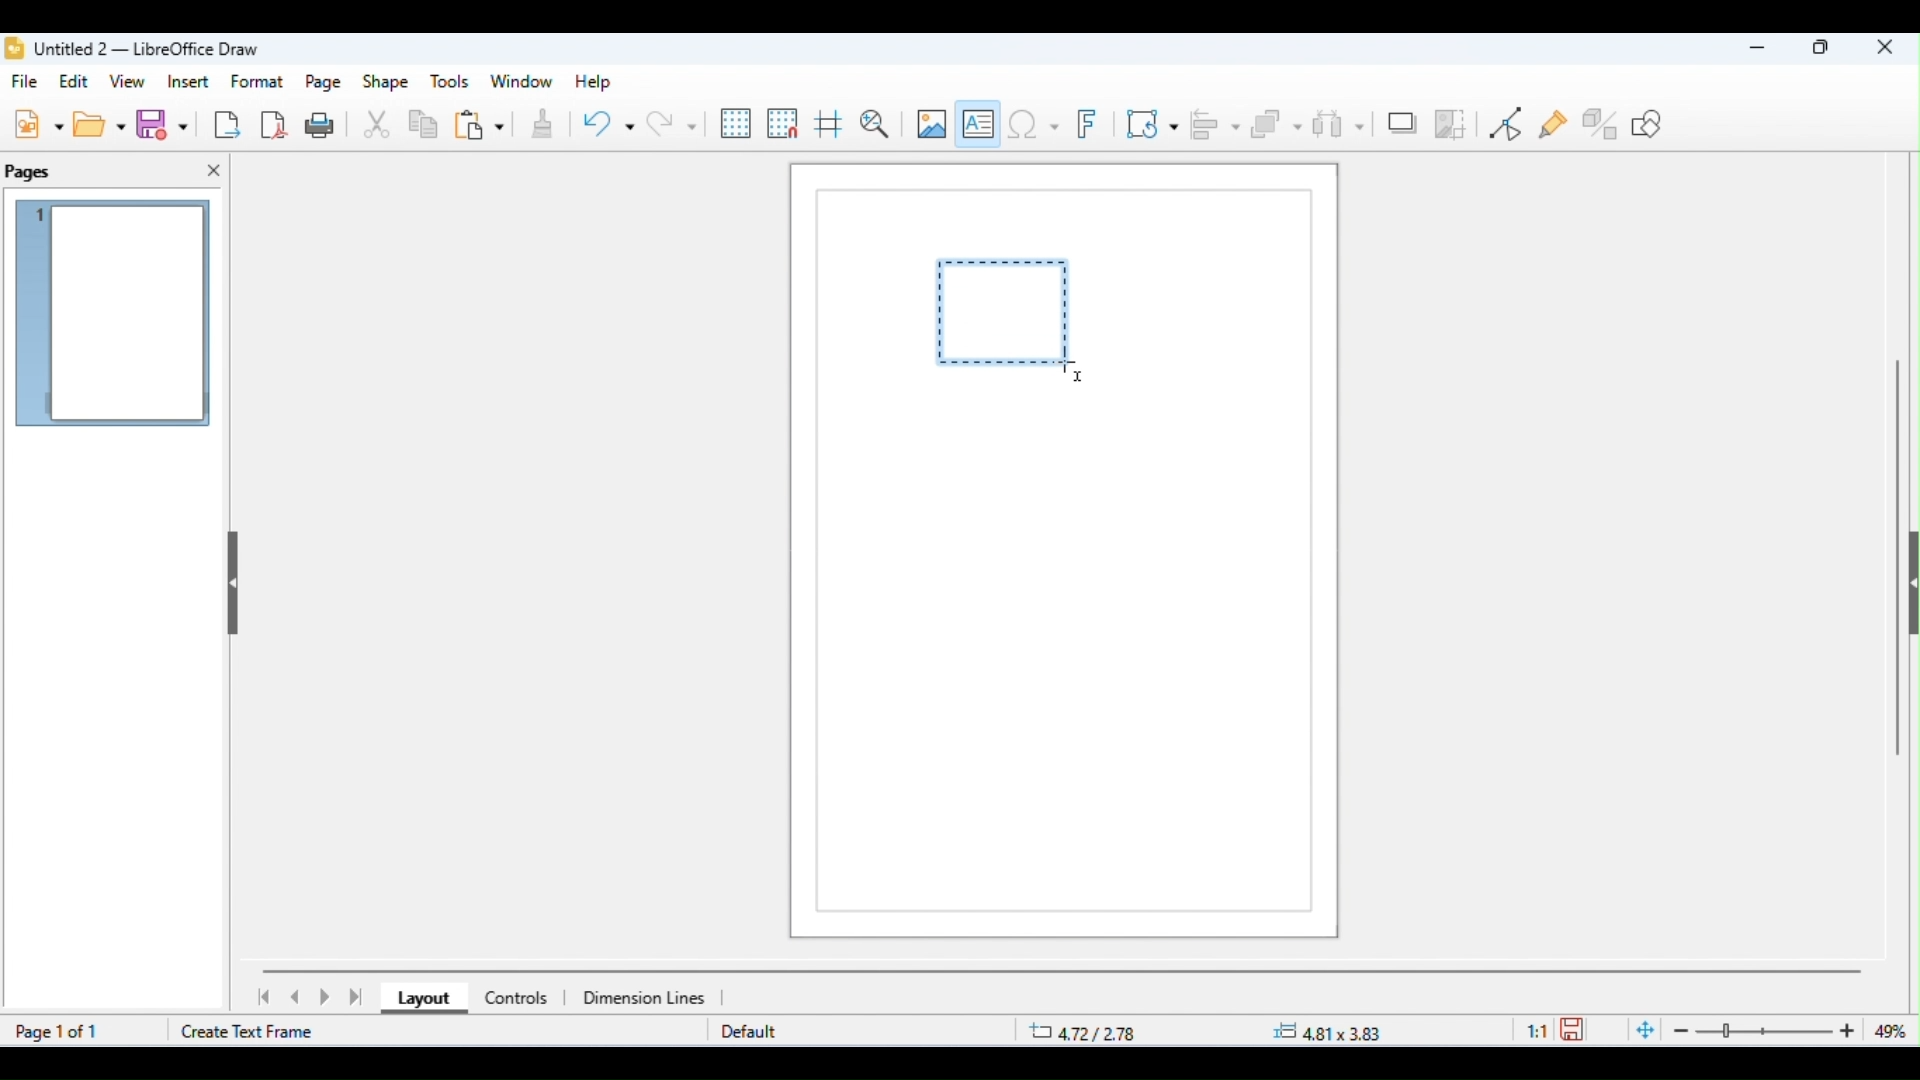 The image size is (1920, 1080). I want to click on next page, so click(328, 998).